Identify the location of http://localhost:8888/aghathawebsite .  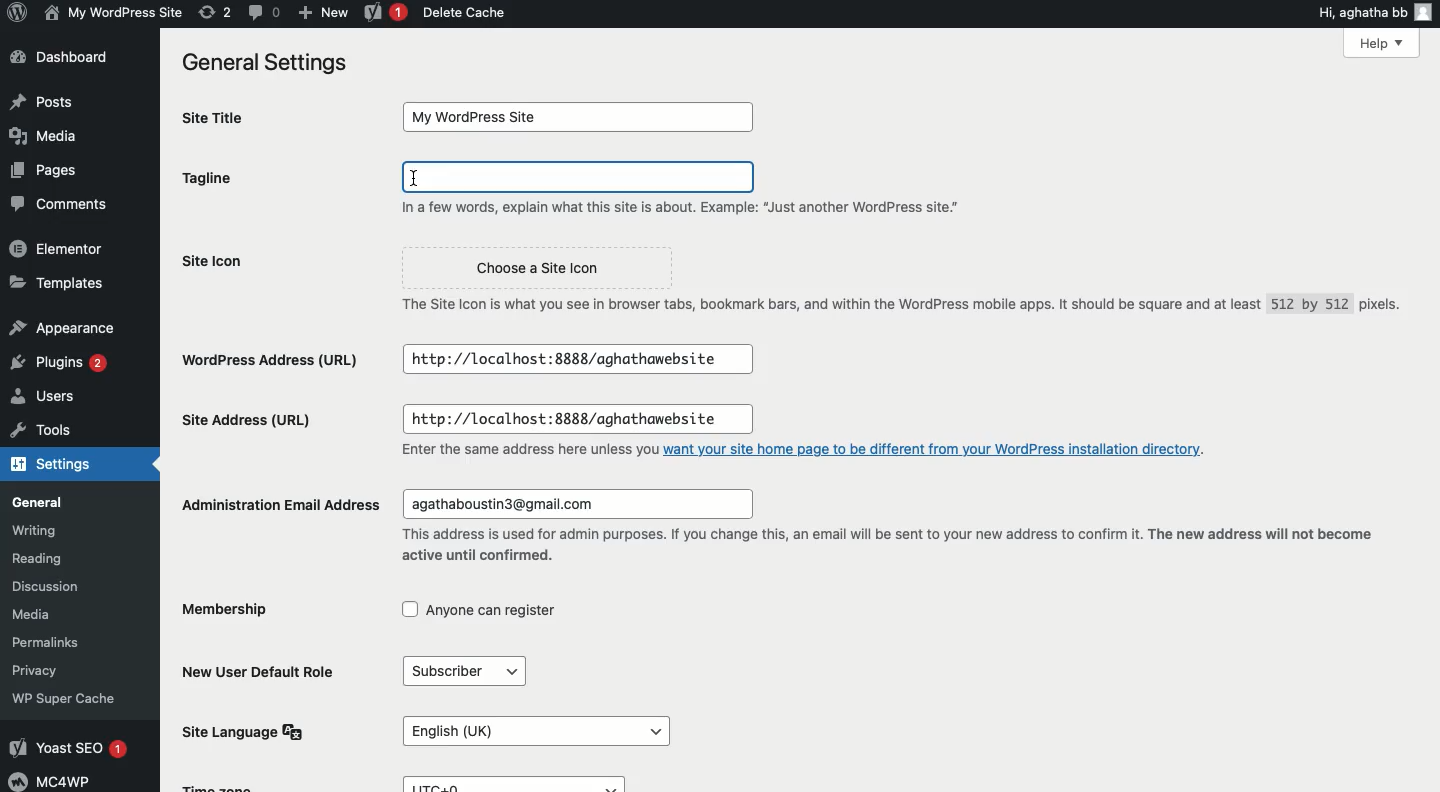
(585, 417).